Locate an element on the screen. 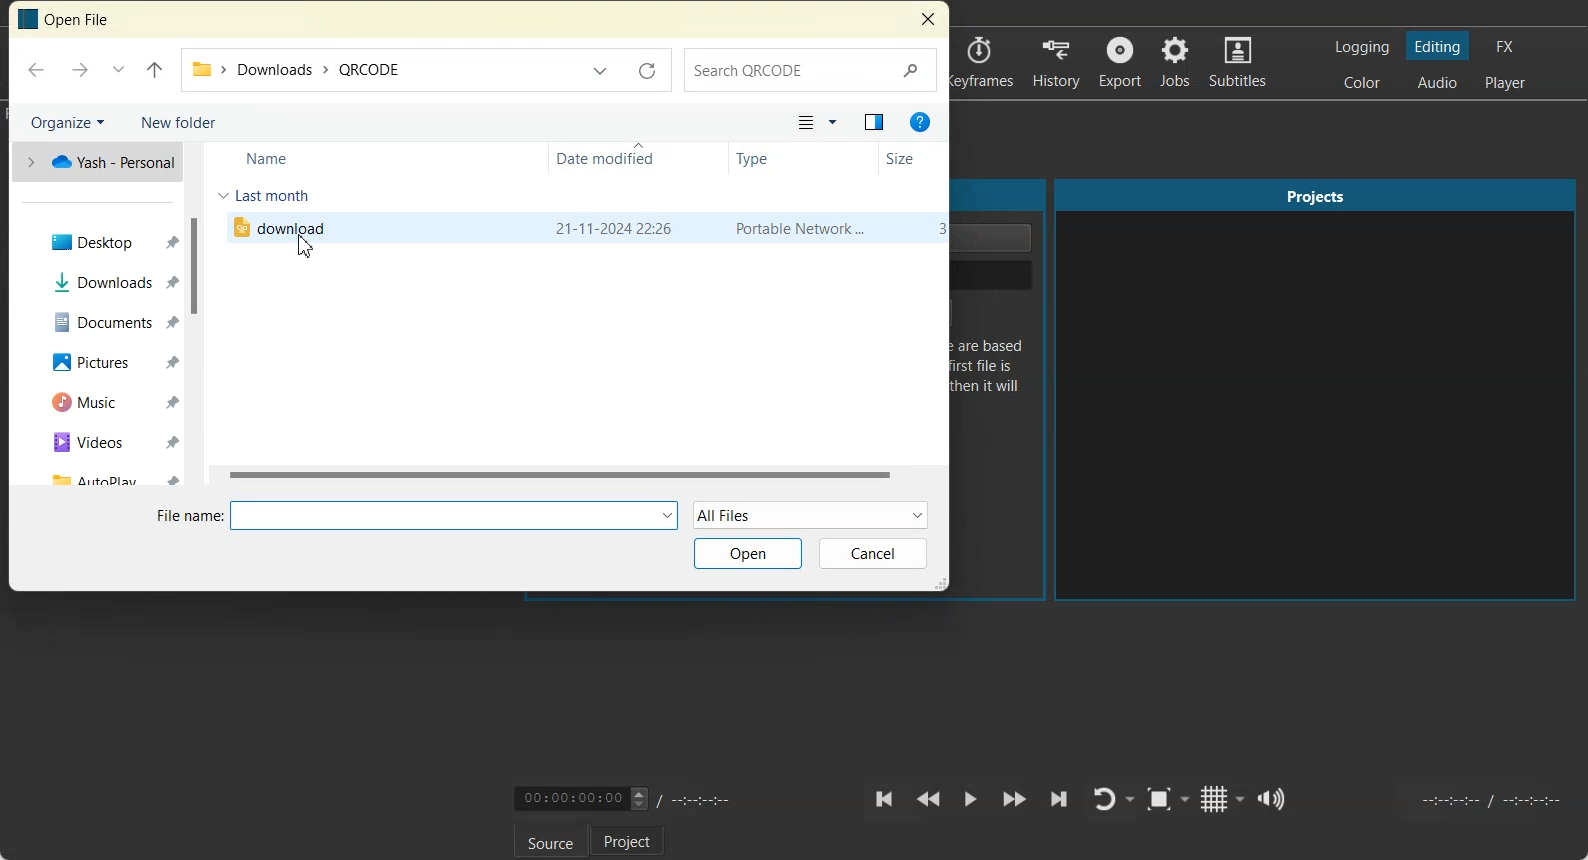 The height and width of the screenshot is (860, 1588). Previous location is located at coordinates (602, 68).